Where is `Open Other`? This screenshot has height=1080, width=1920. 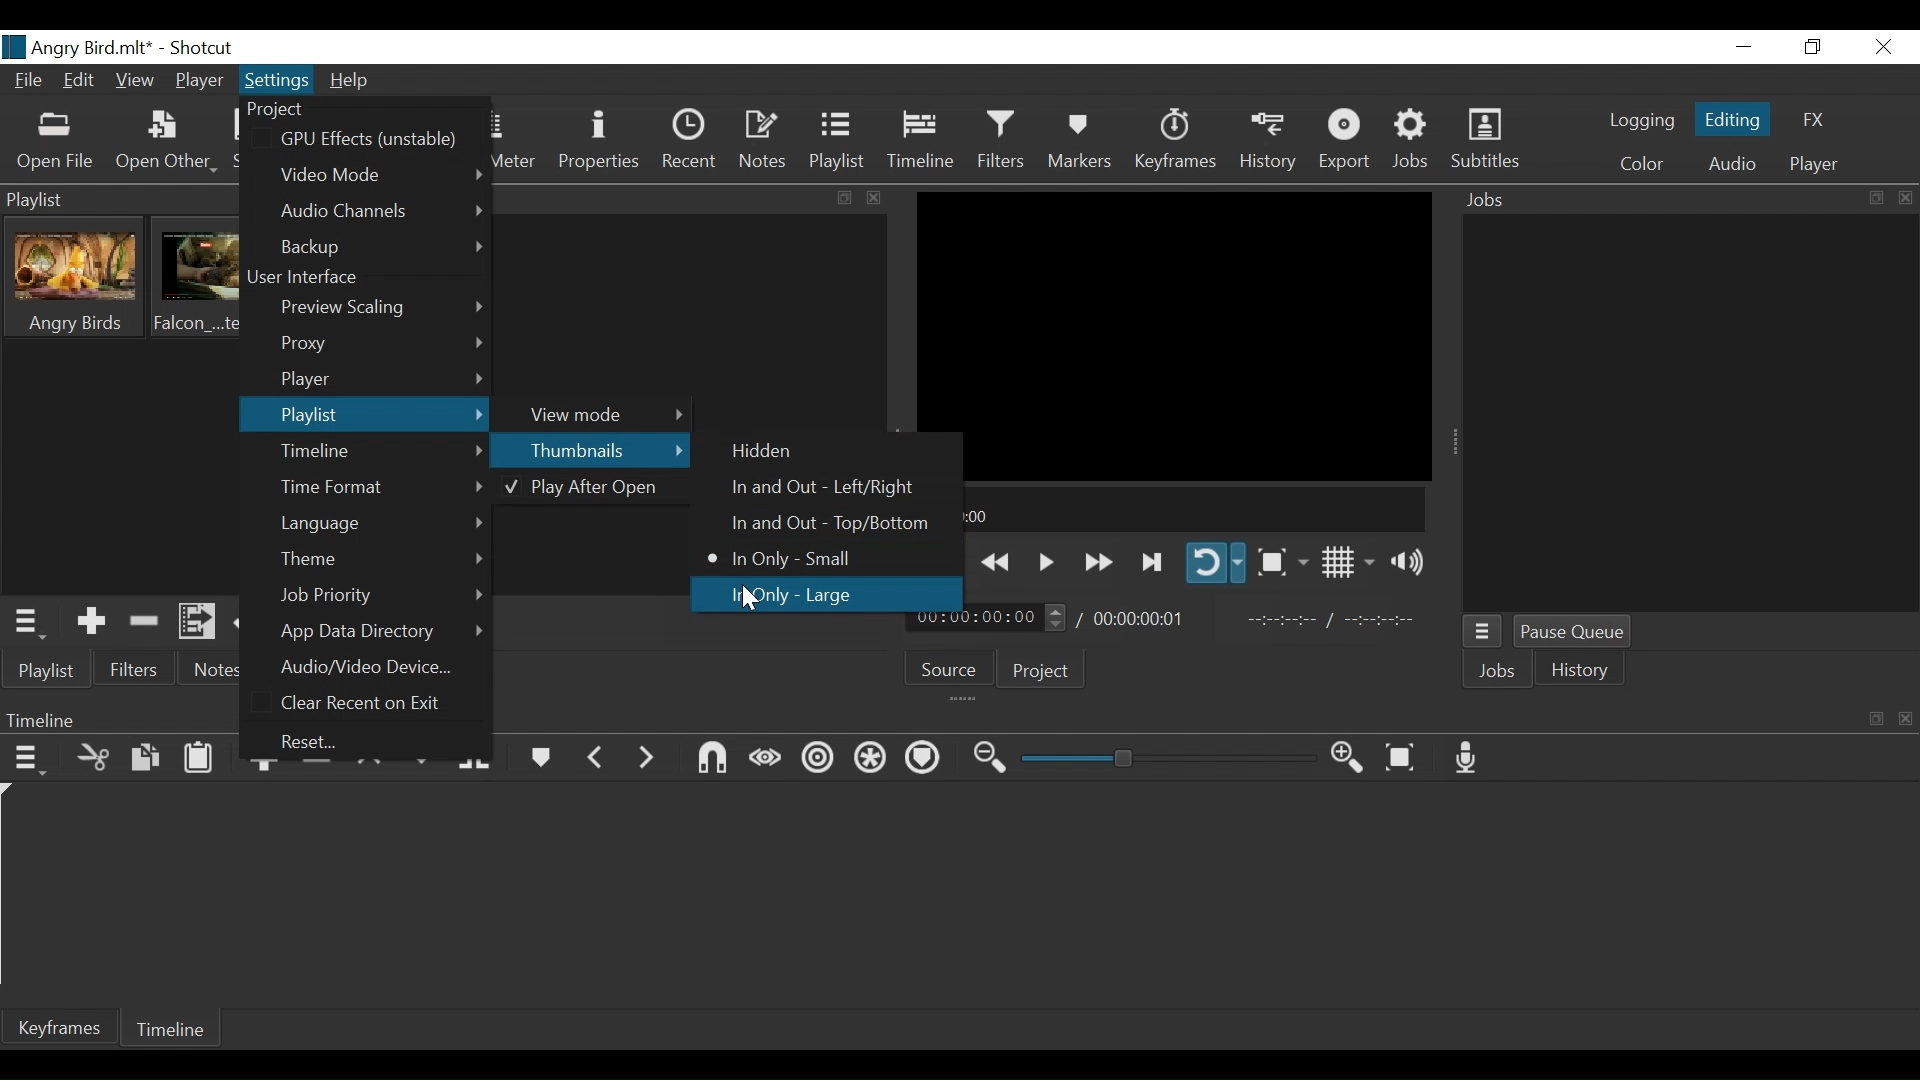
Open Other is located at coordinates (169, 143).